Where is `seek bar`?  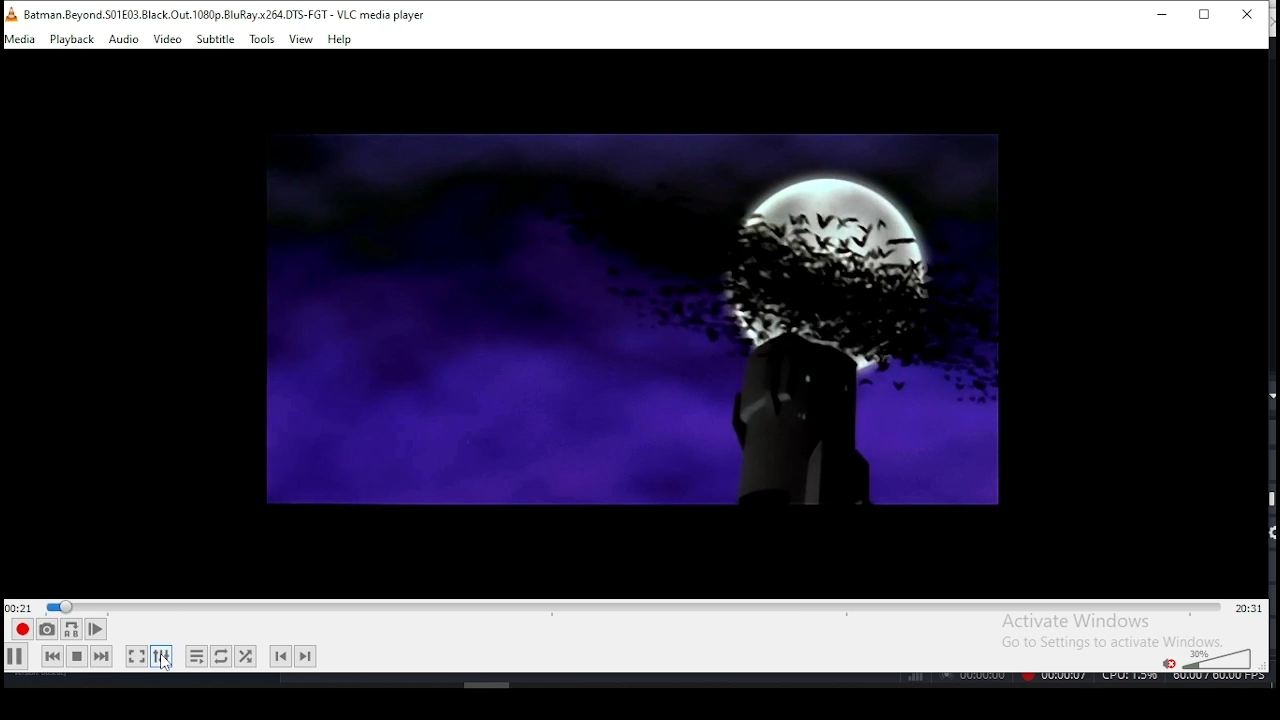 seek bar is located at coordinates (633, 605).